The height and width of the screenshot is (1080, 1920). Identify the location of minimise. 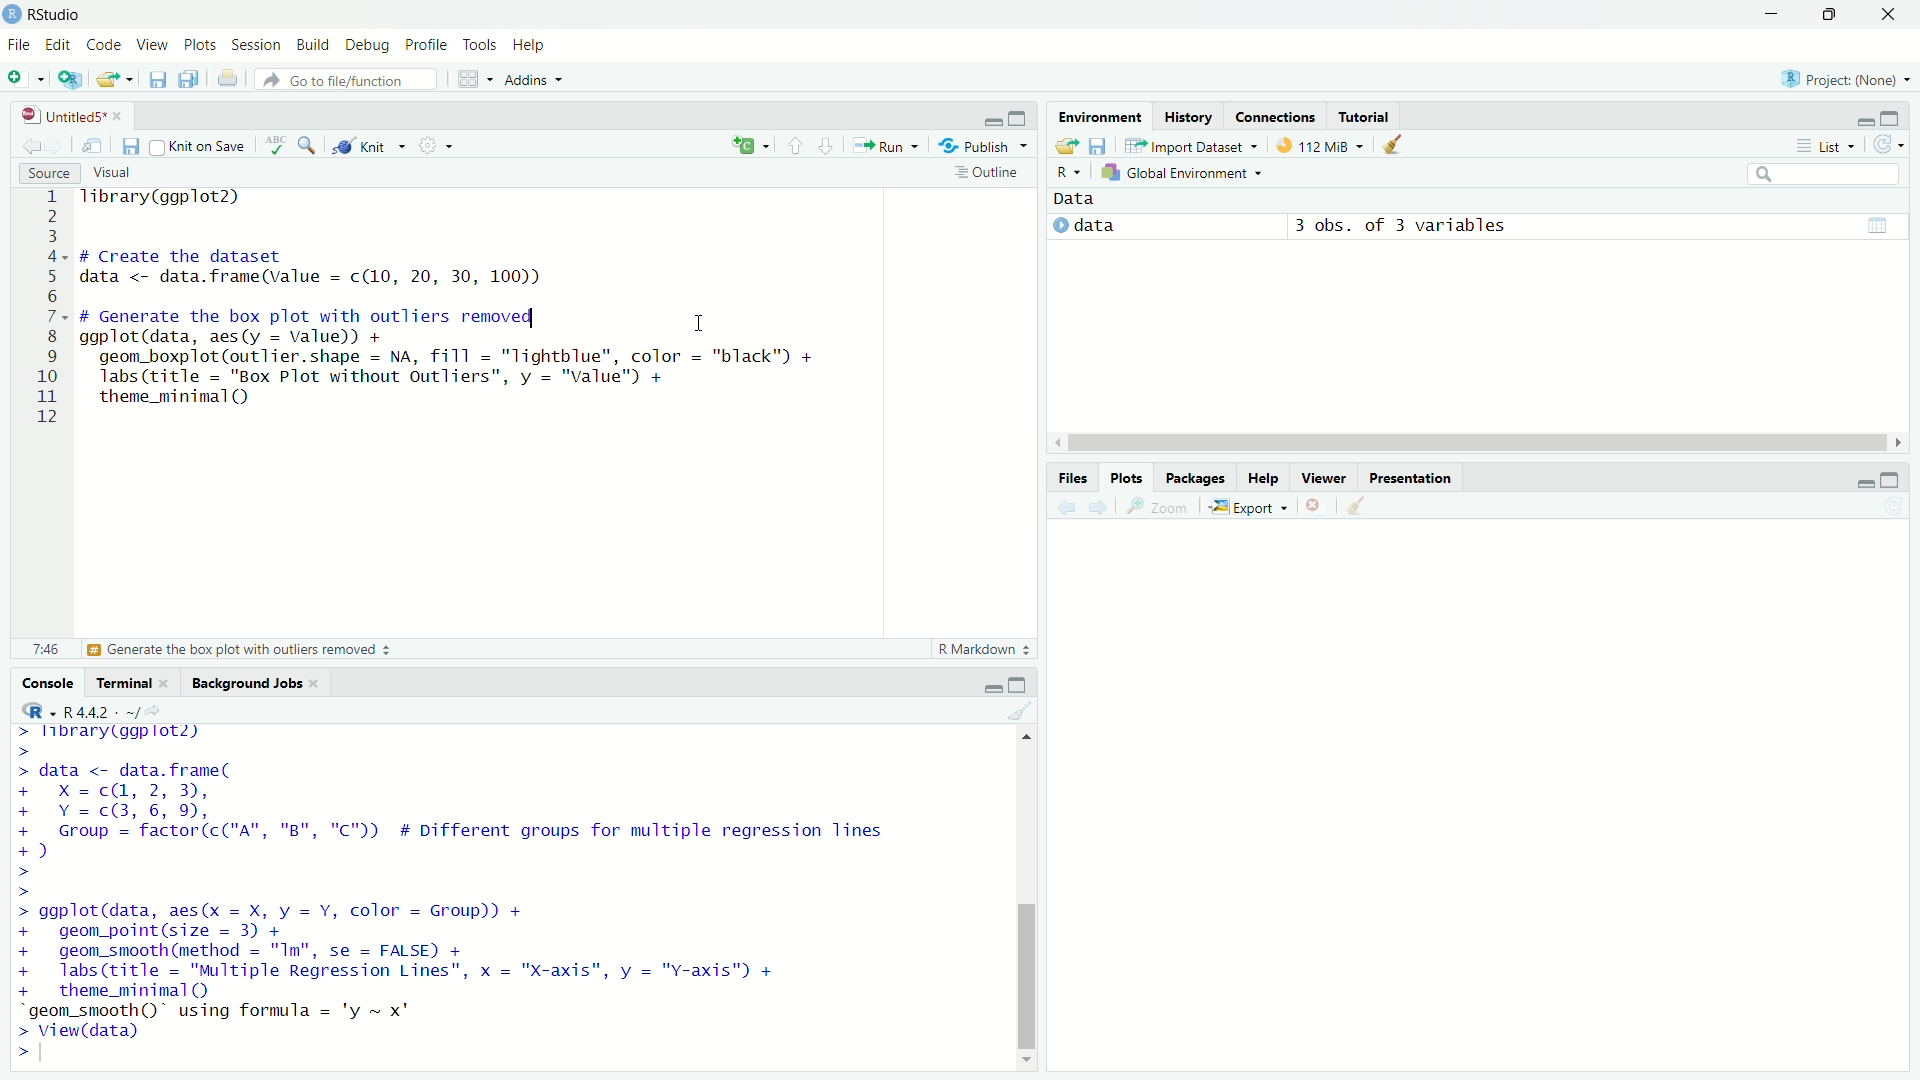
(1749, 16).